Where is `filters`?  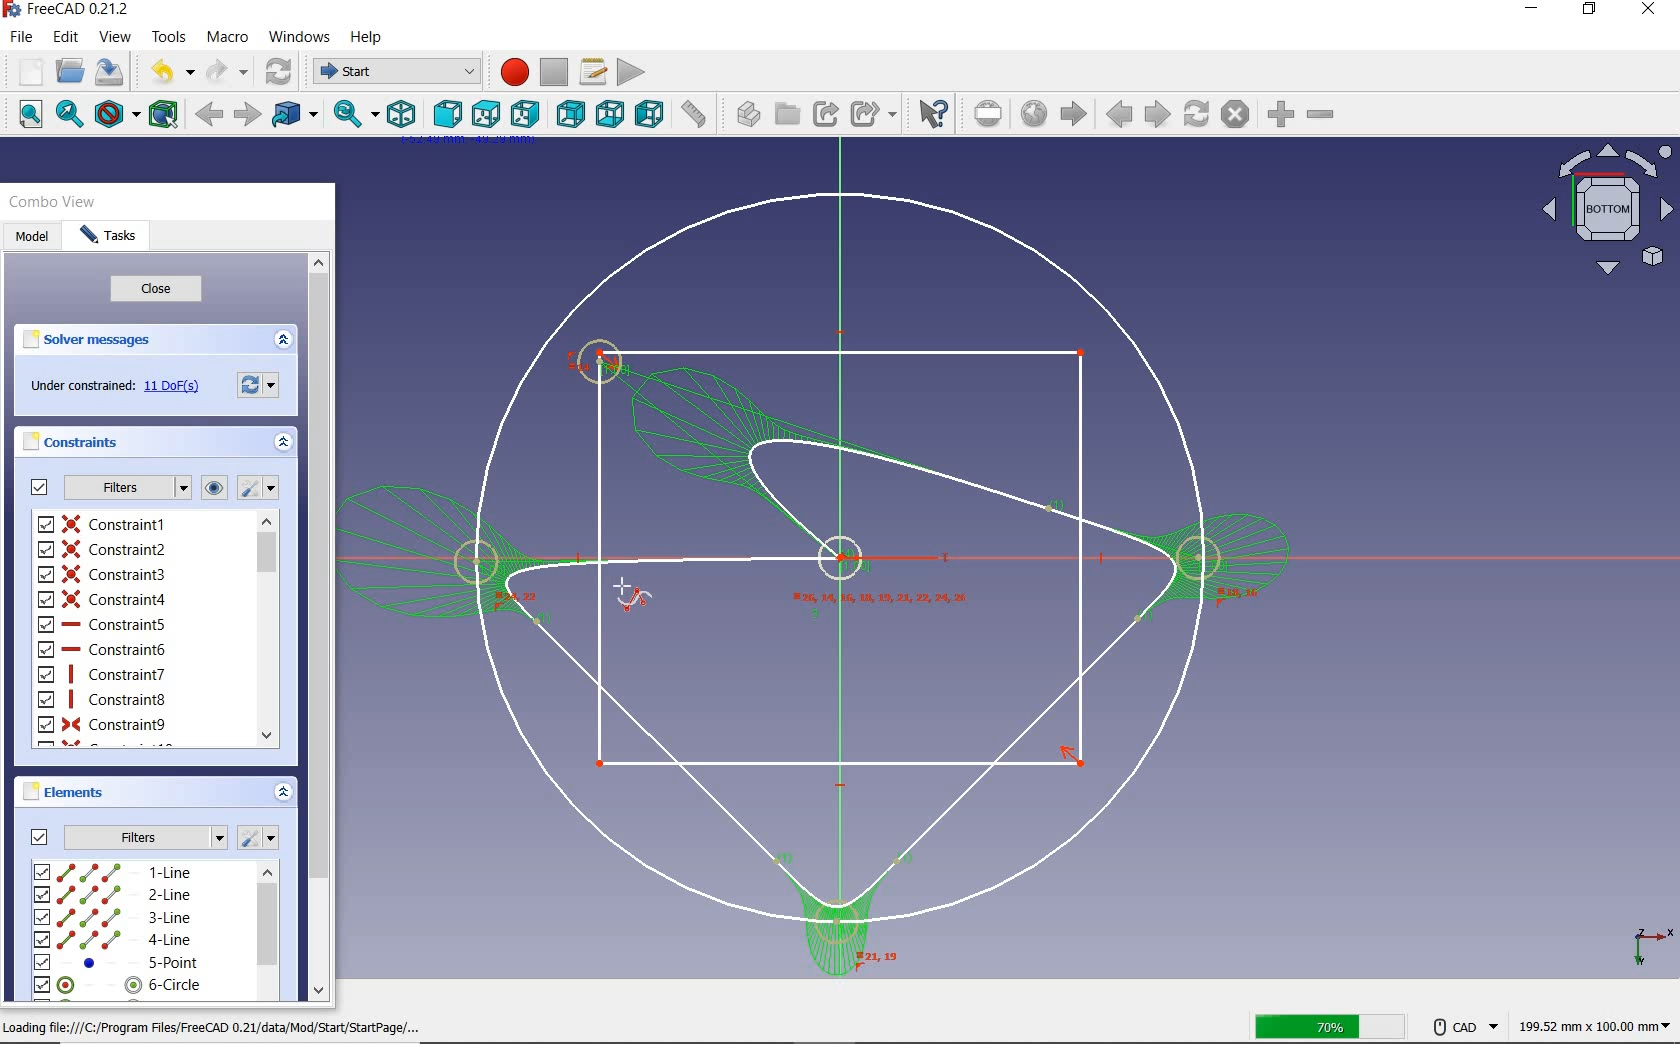
filters is located at coordinates (122, 836).